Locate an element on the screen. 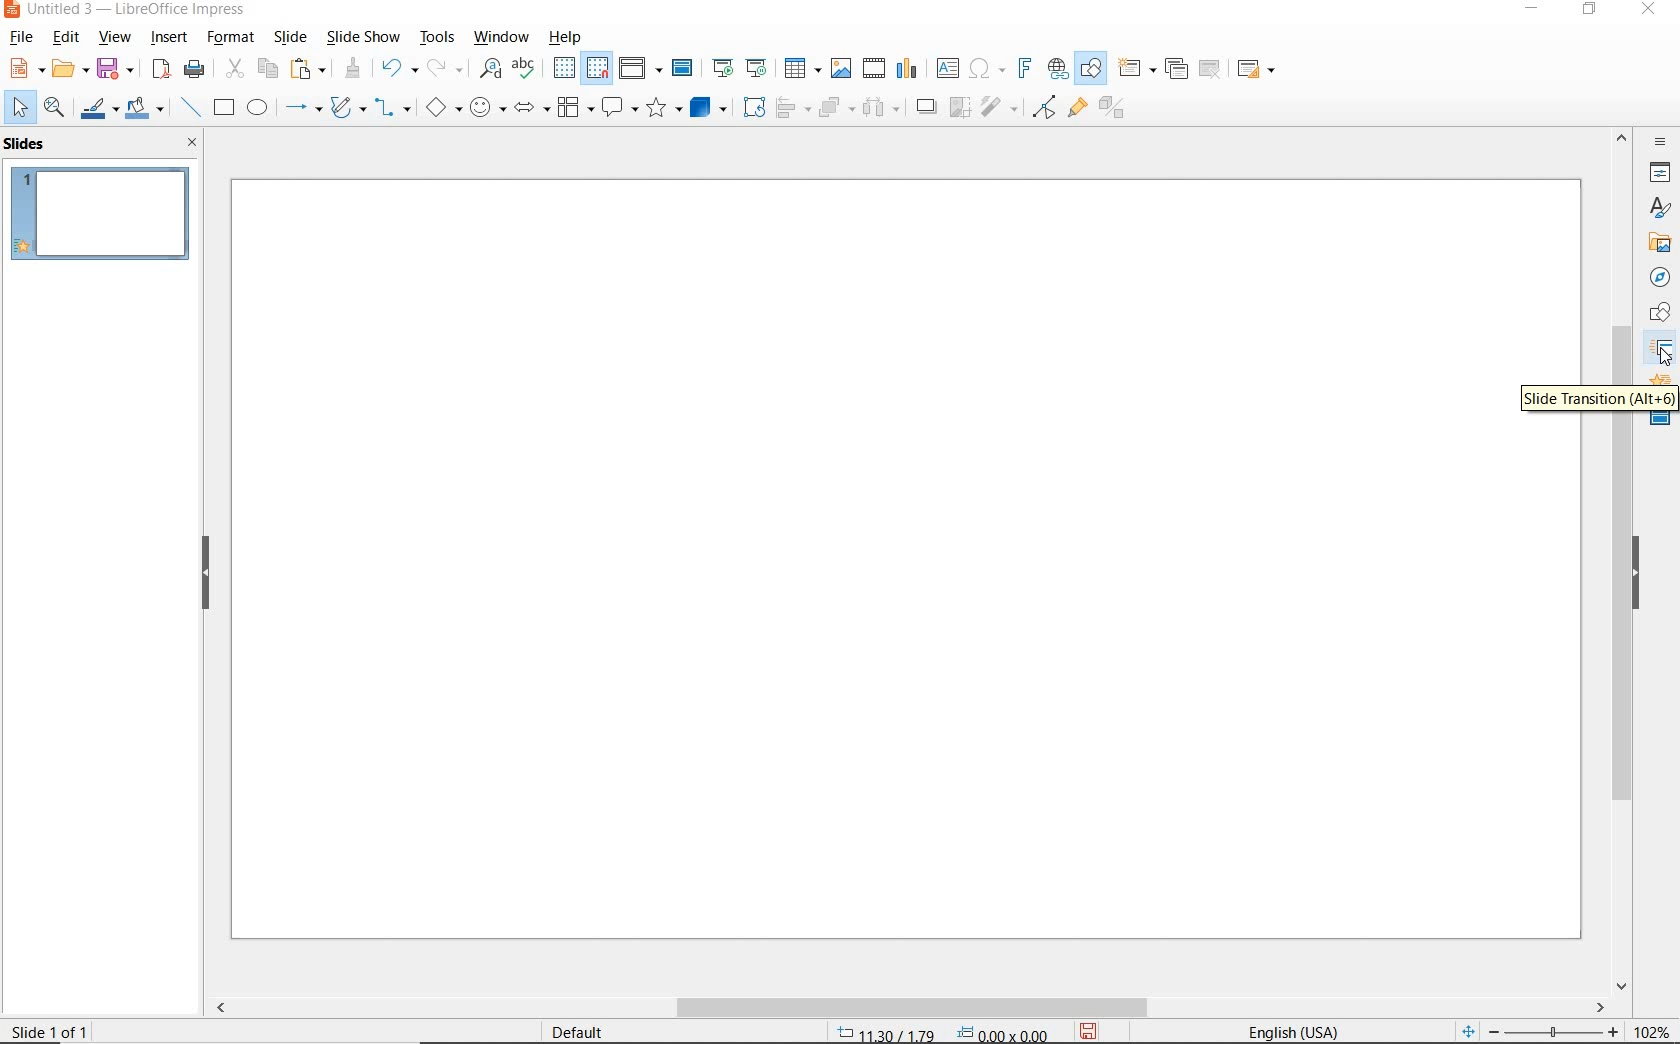 This screenshot has width=1680, height=1044. DEFAULT is located at coordinates (582, 1030).